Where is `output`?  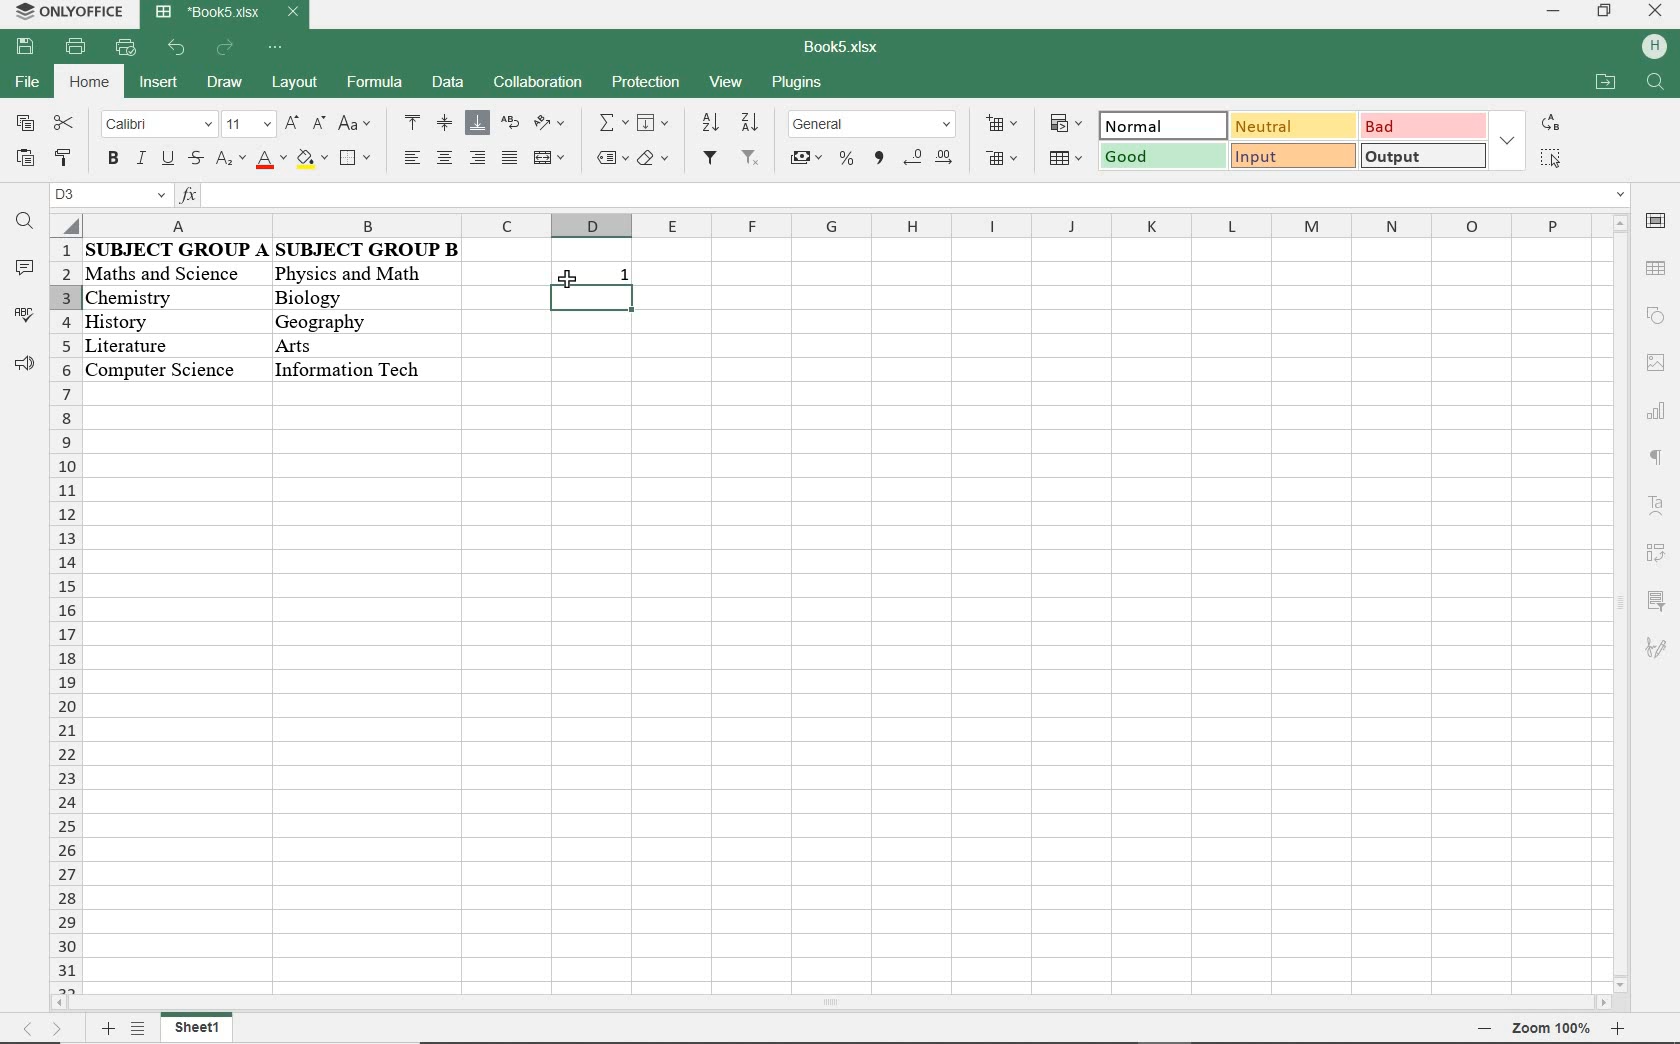
output is located at coordinates (1424, 156).